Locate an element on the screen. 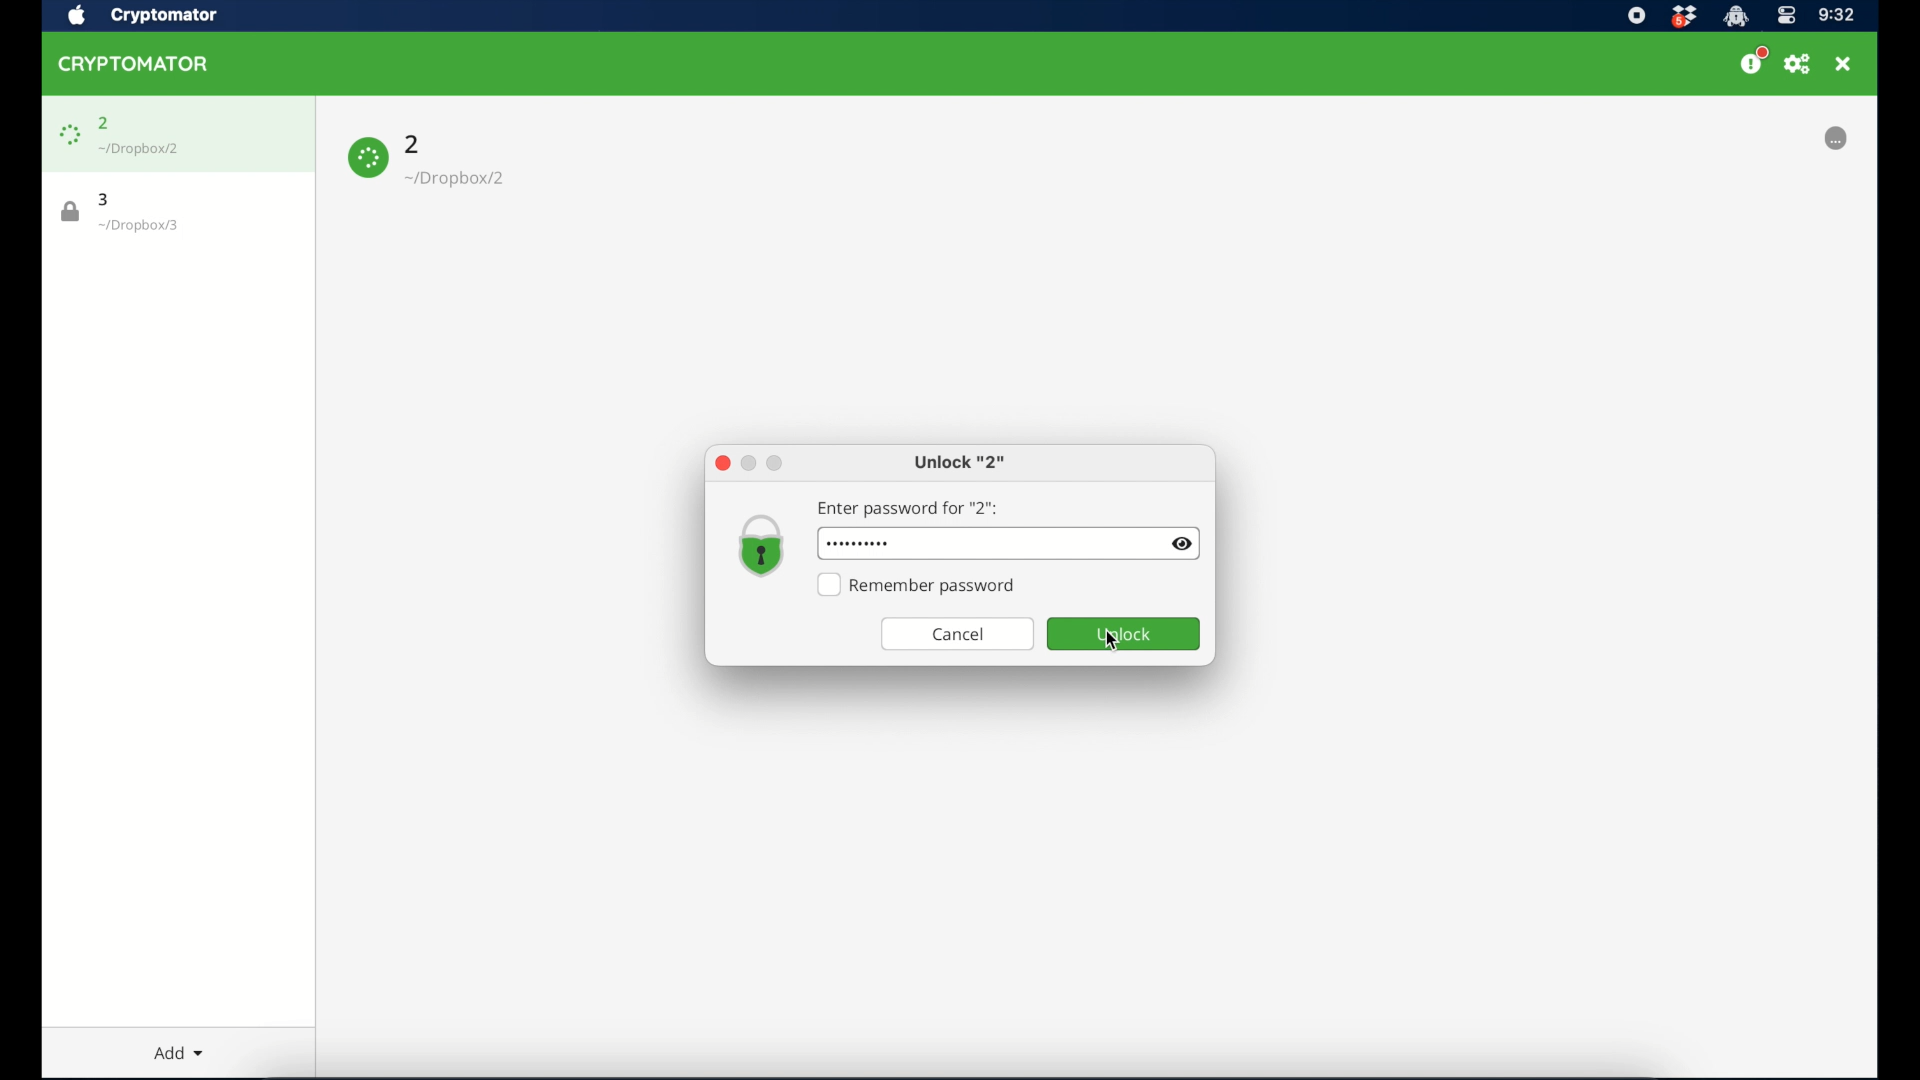 This screenshot has width=1920, height=1080. vault icon is located at coordinates (762, 546).